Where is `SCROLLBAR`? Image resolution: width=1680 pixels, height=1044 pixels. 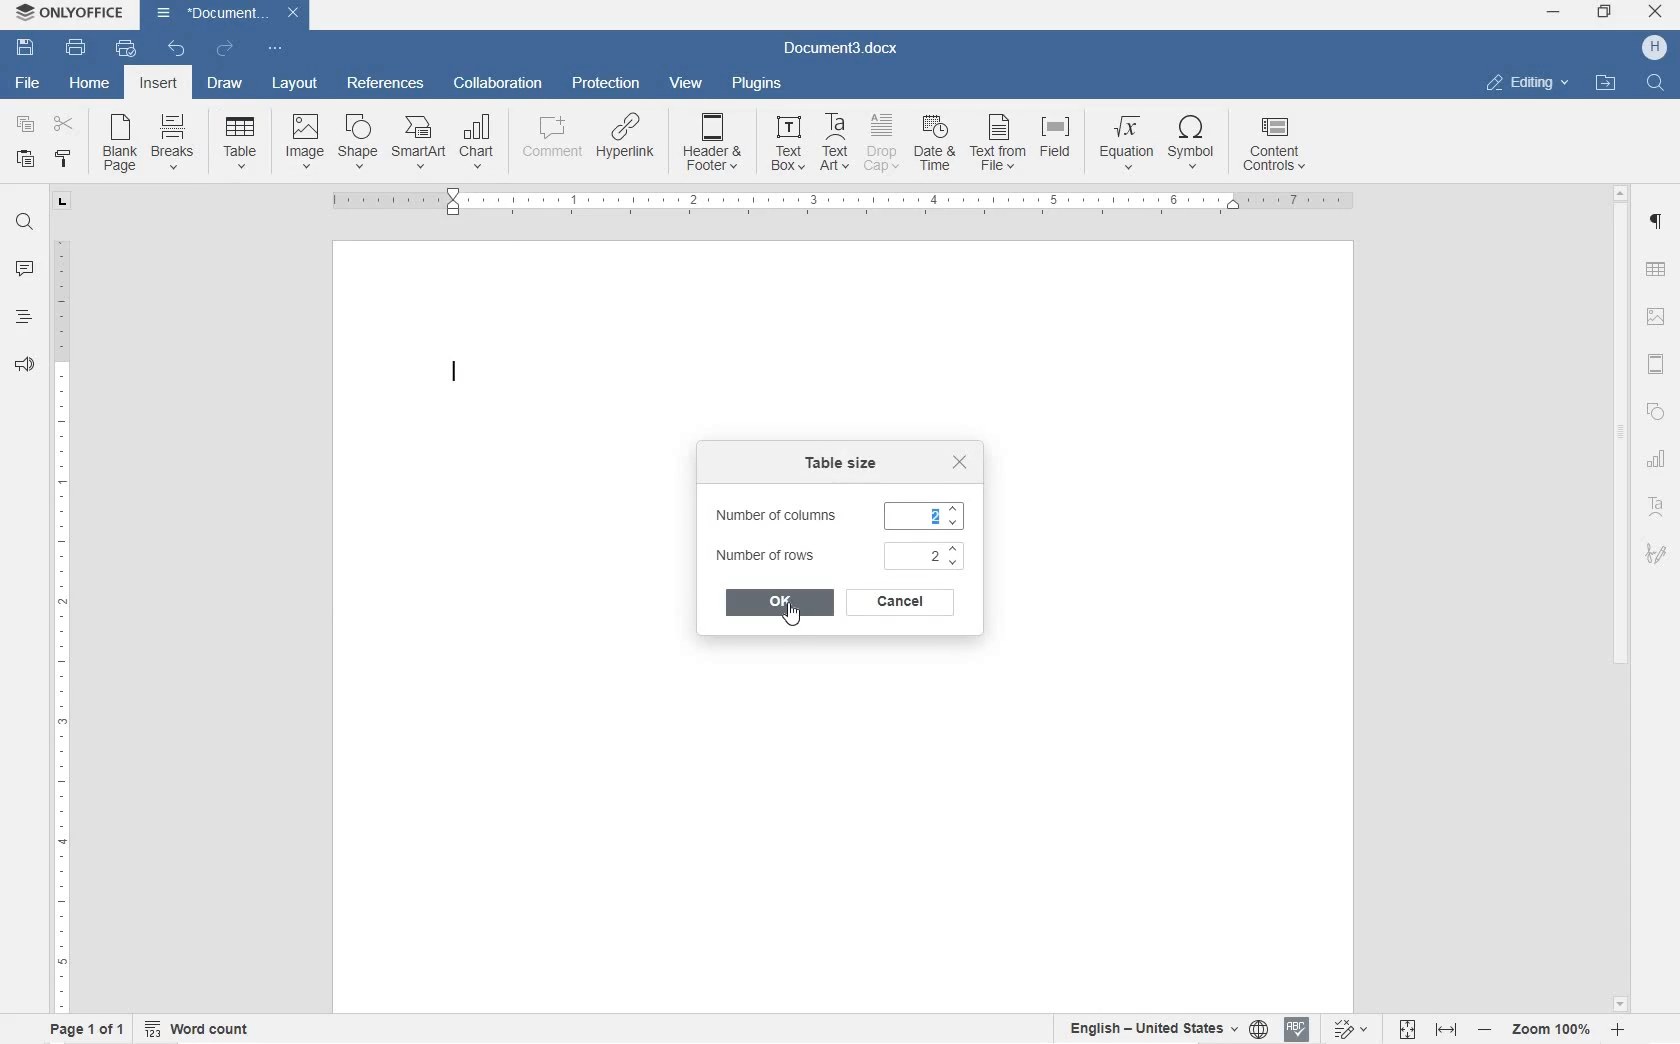
SCROLLBAR is located at coordinates (1619, 597).